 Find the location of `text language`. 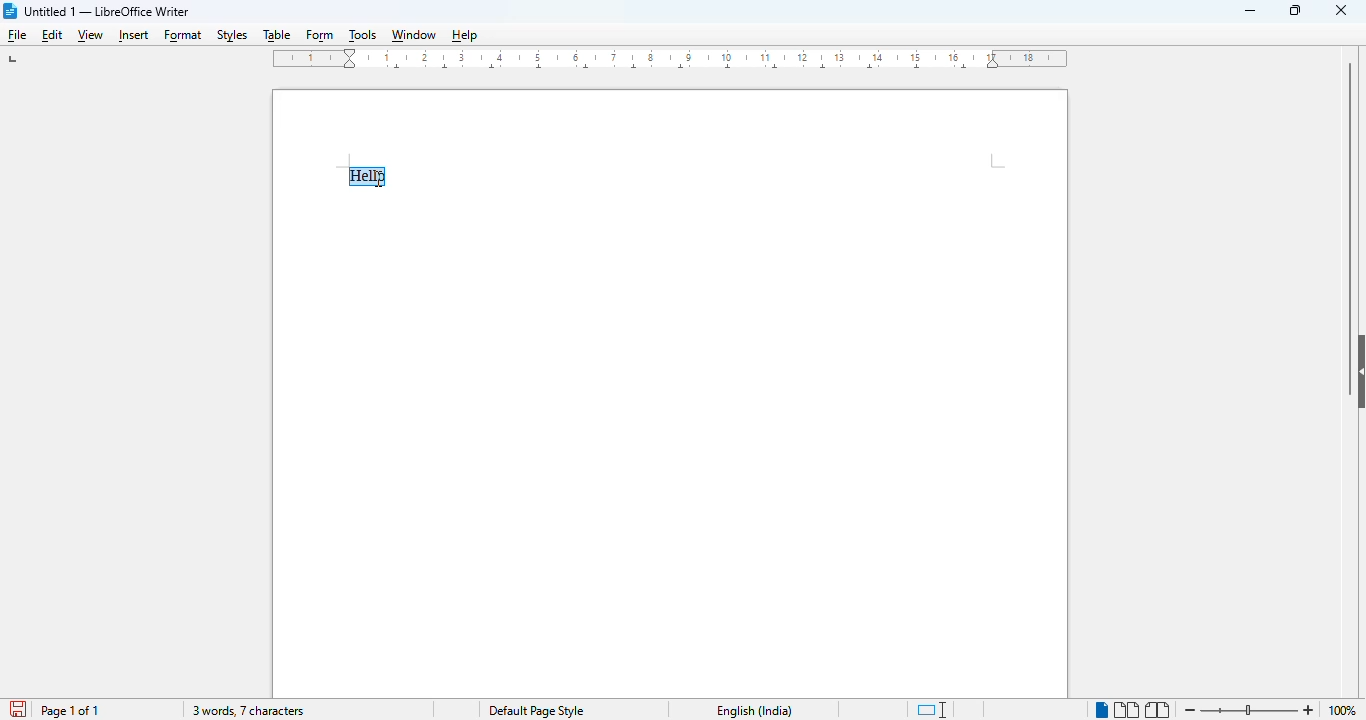

text language is located at coordinates (755, 711).